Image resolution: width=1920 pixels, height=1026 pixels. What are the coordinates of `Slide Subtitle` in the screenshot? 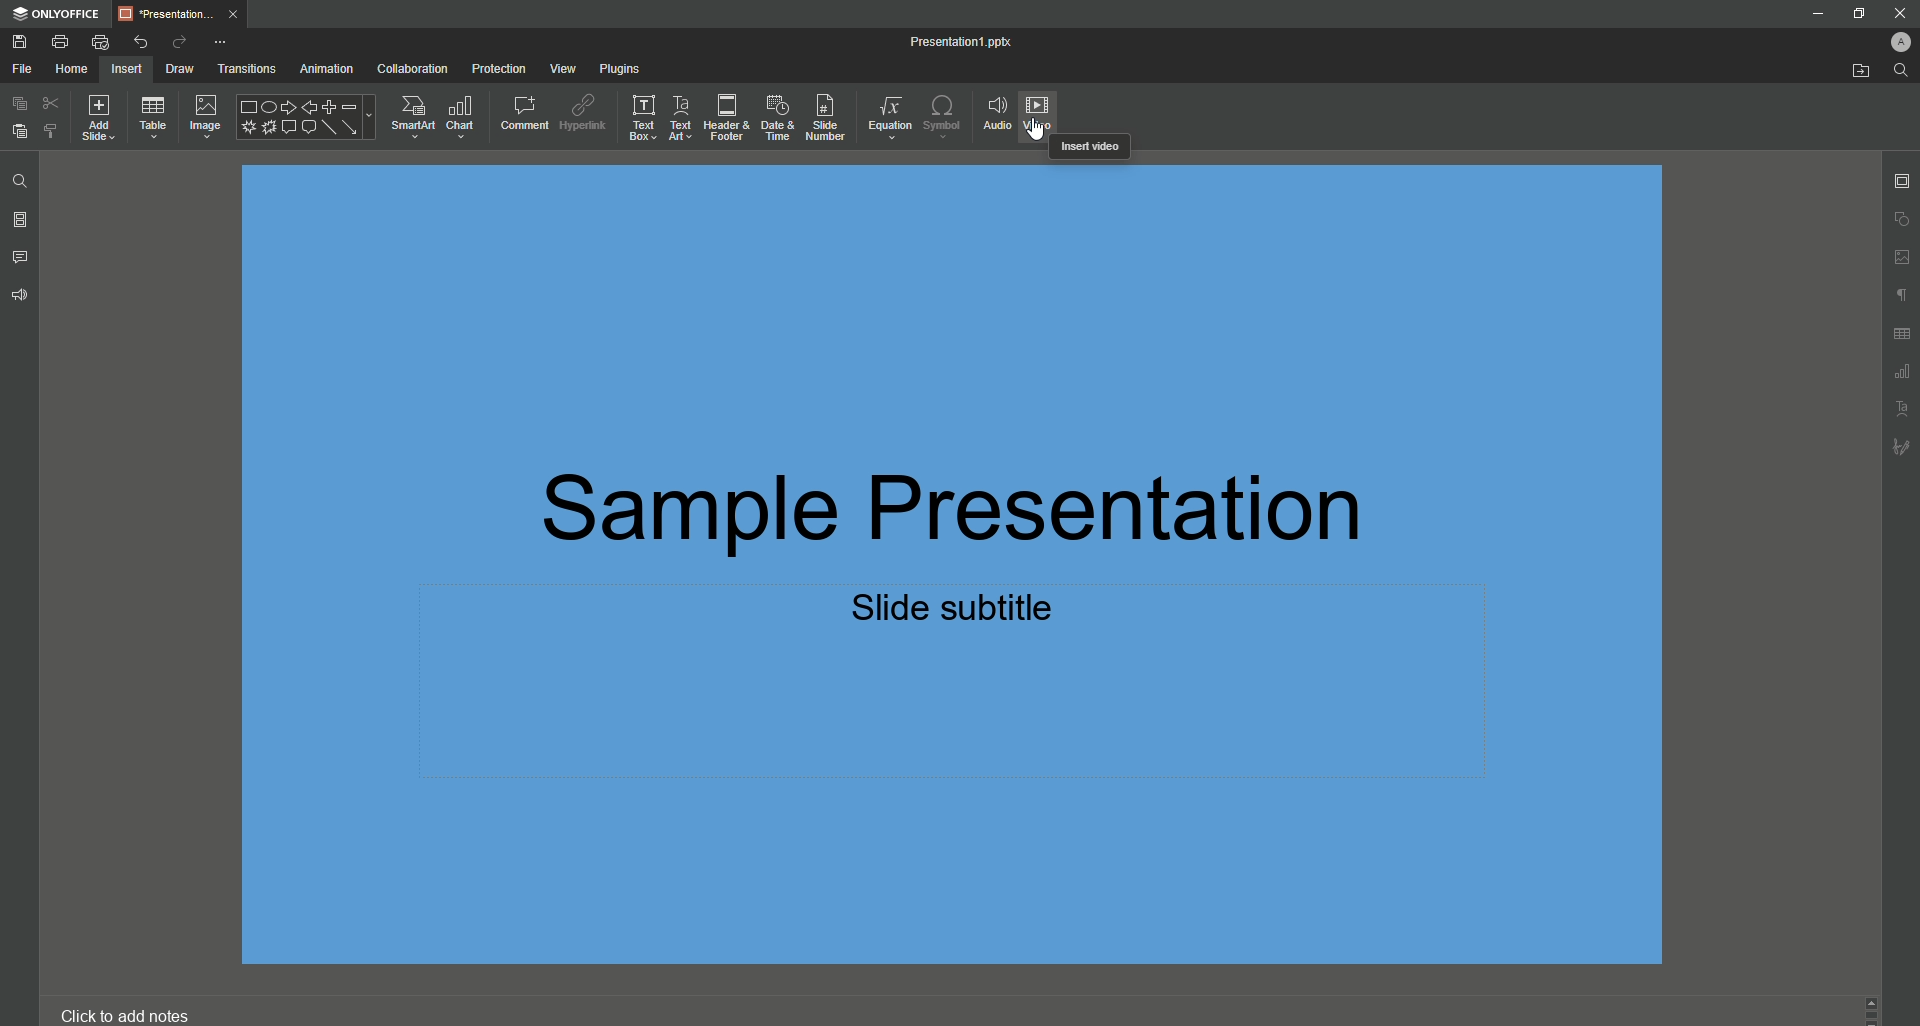 It's located at (958, 612).